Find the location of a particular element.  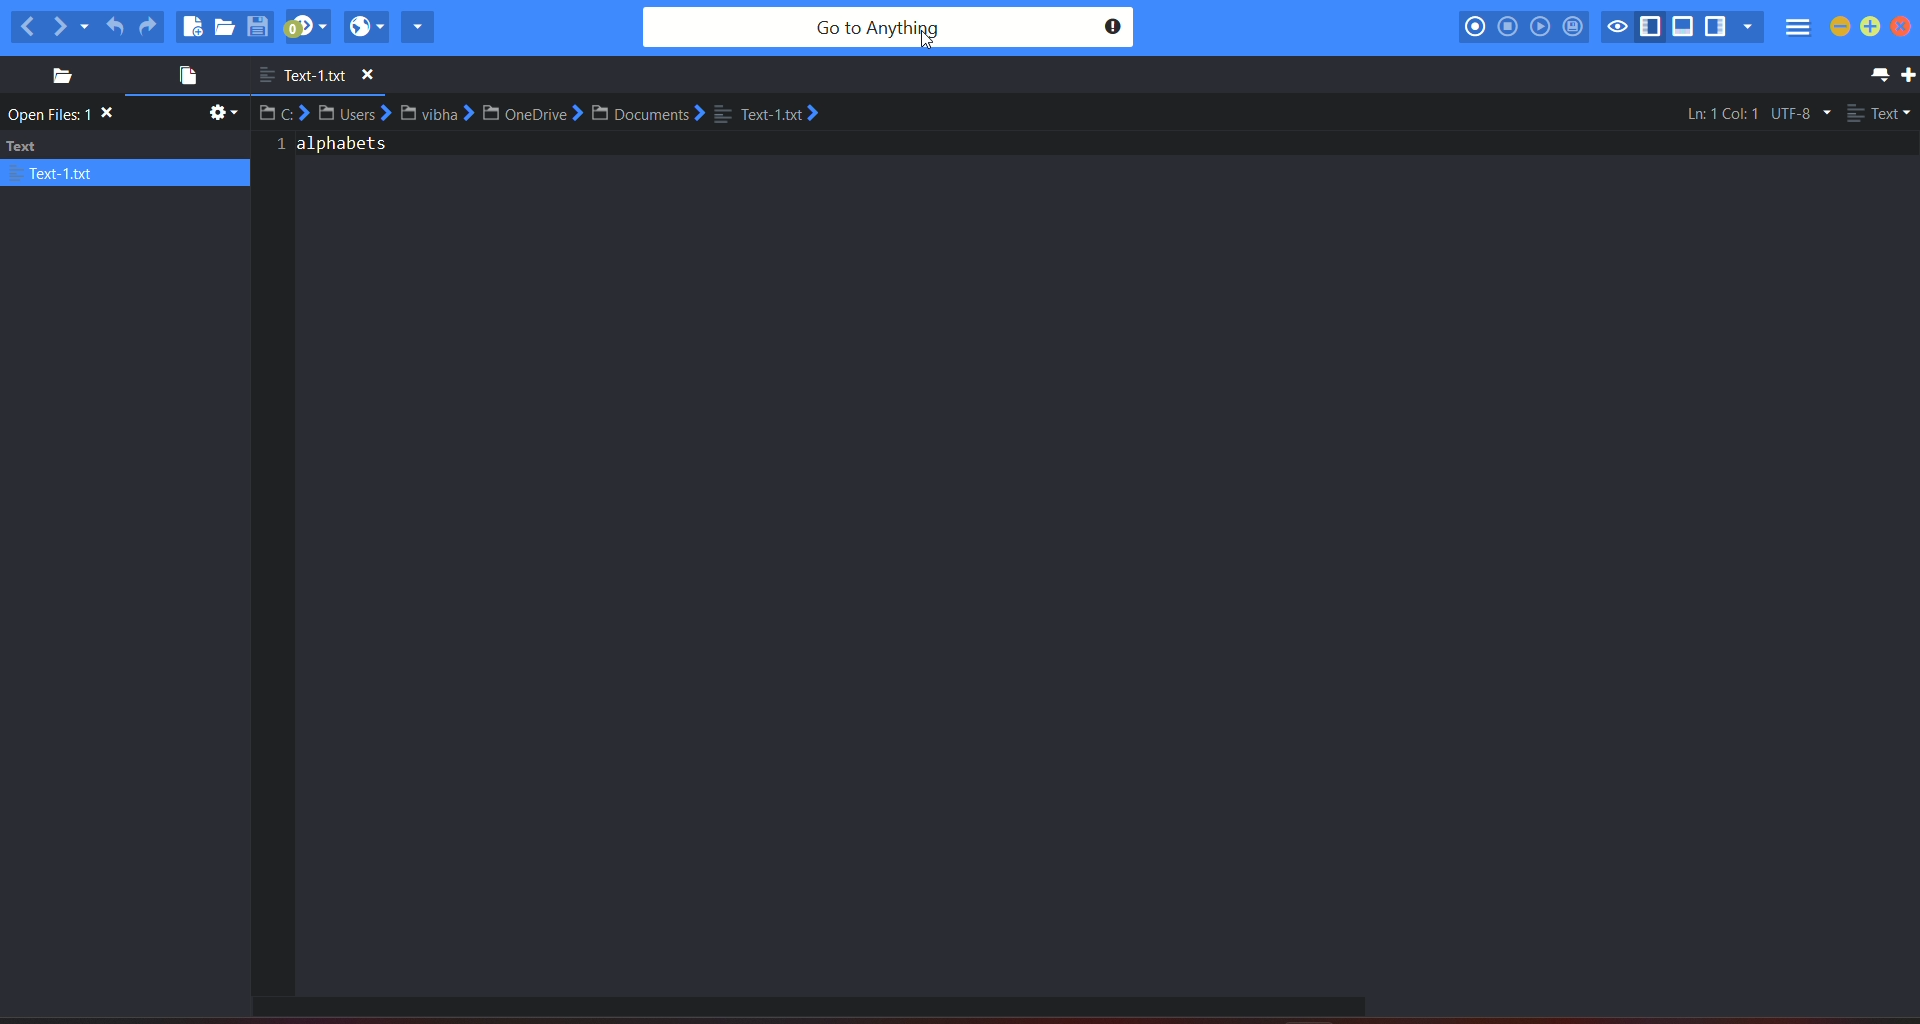

minimize is located at coordinates (1840, 27).